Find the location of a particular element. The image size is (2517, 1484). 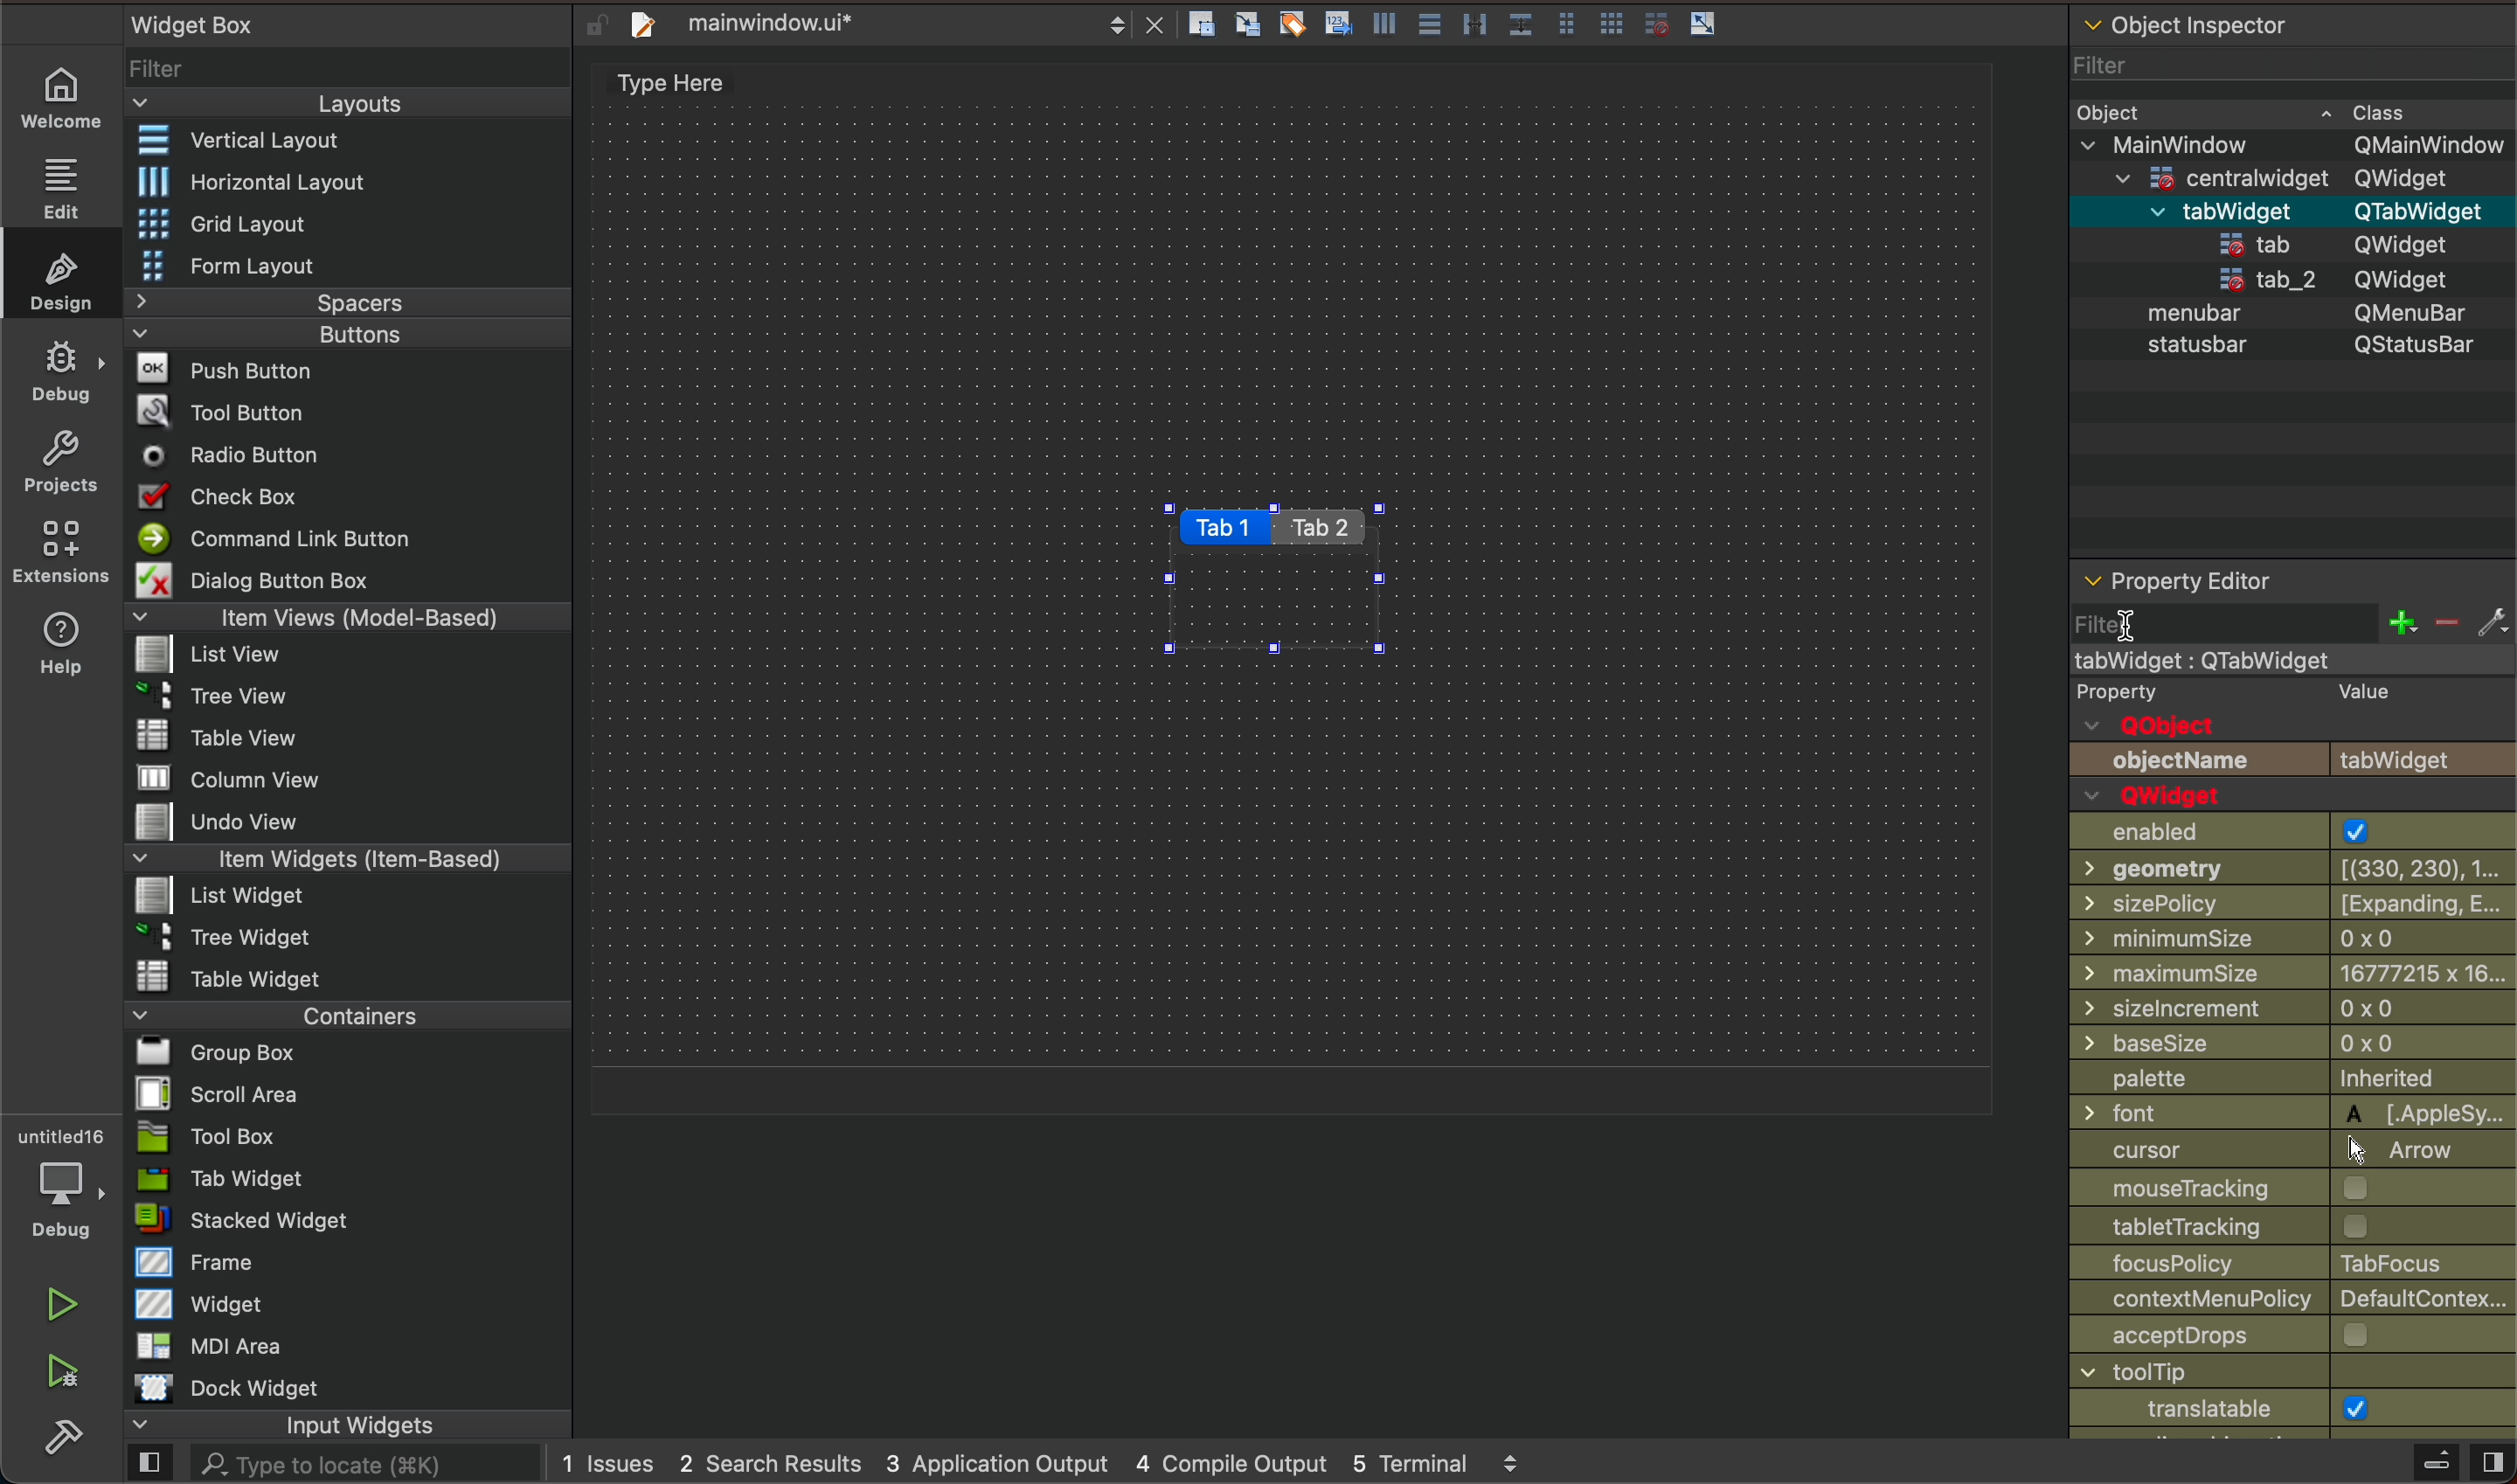

min size is located at coordinates (2295, 940).